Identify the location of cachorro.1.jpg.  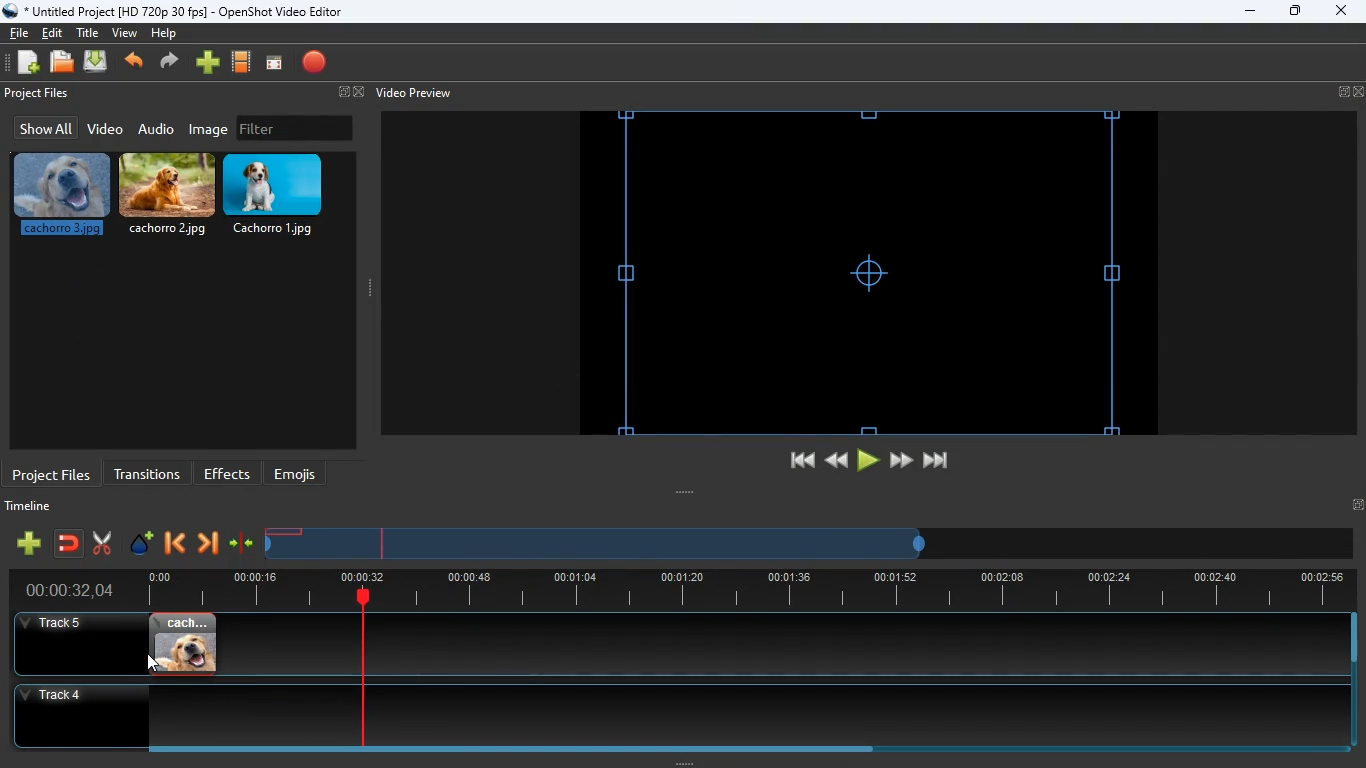
(281, 195).